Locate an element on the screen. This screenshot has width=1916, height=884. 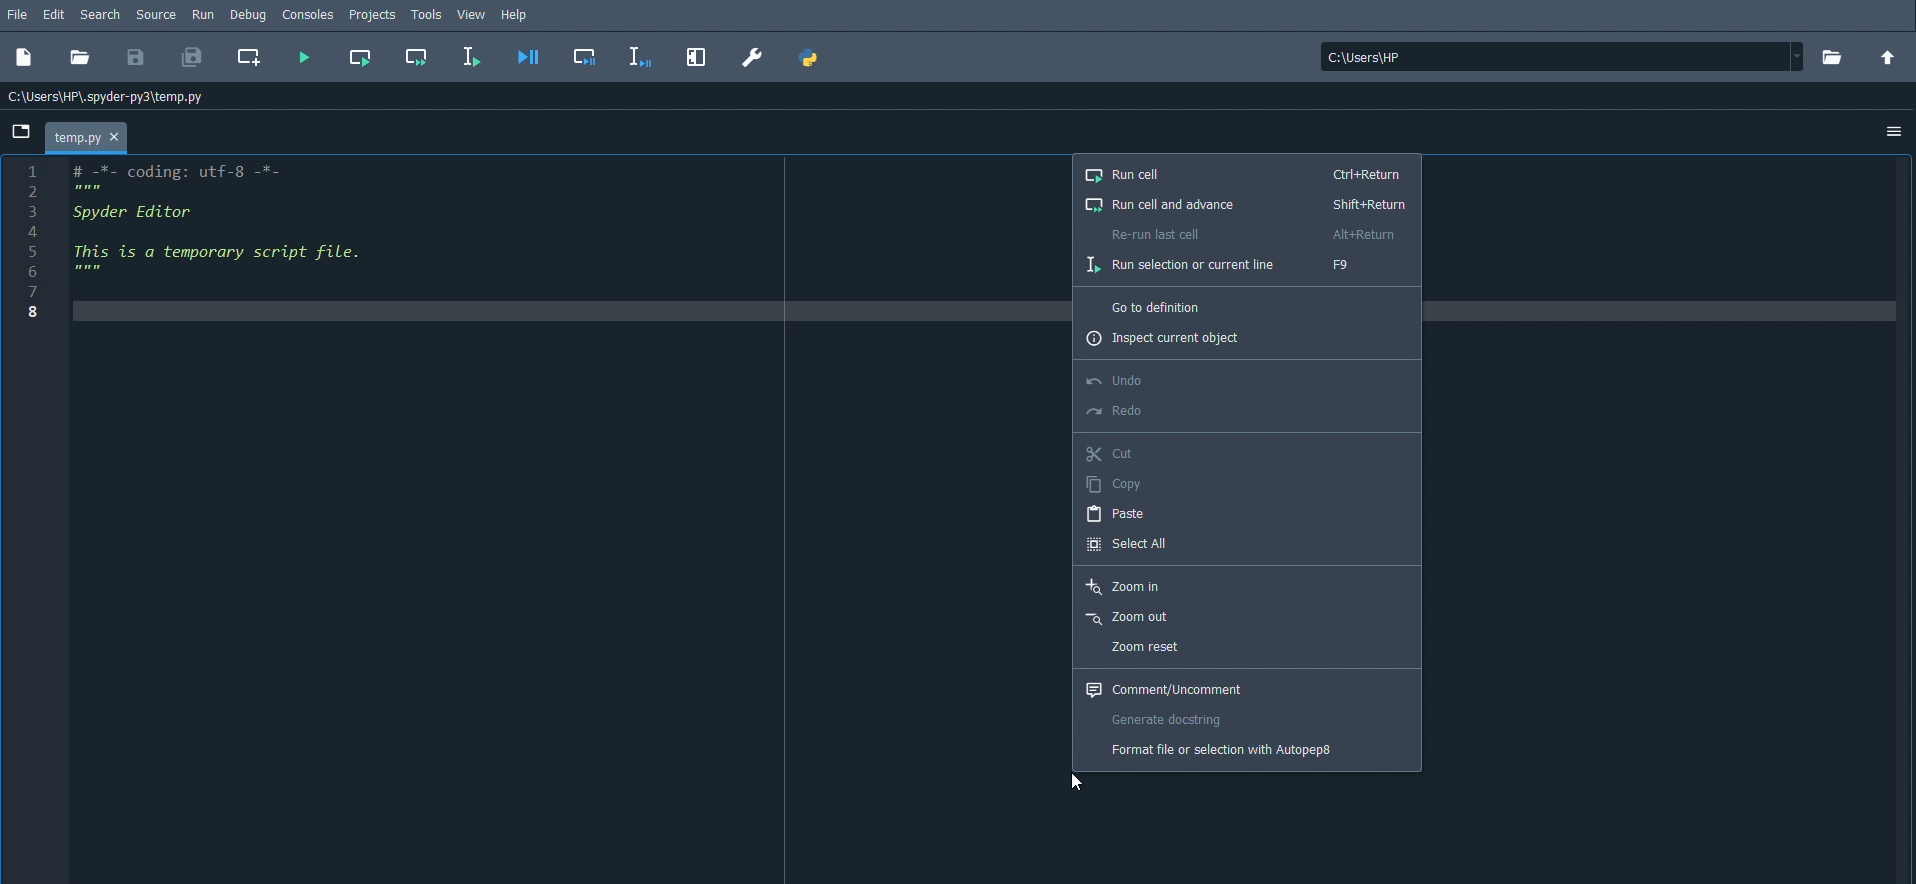
Save file is located at coordinates (136, 58).